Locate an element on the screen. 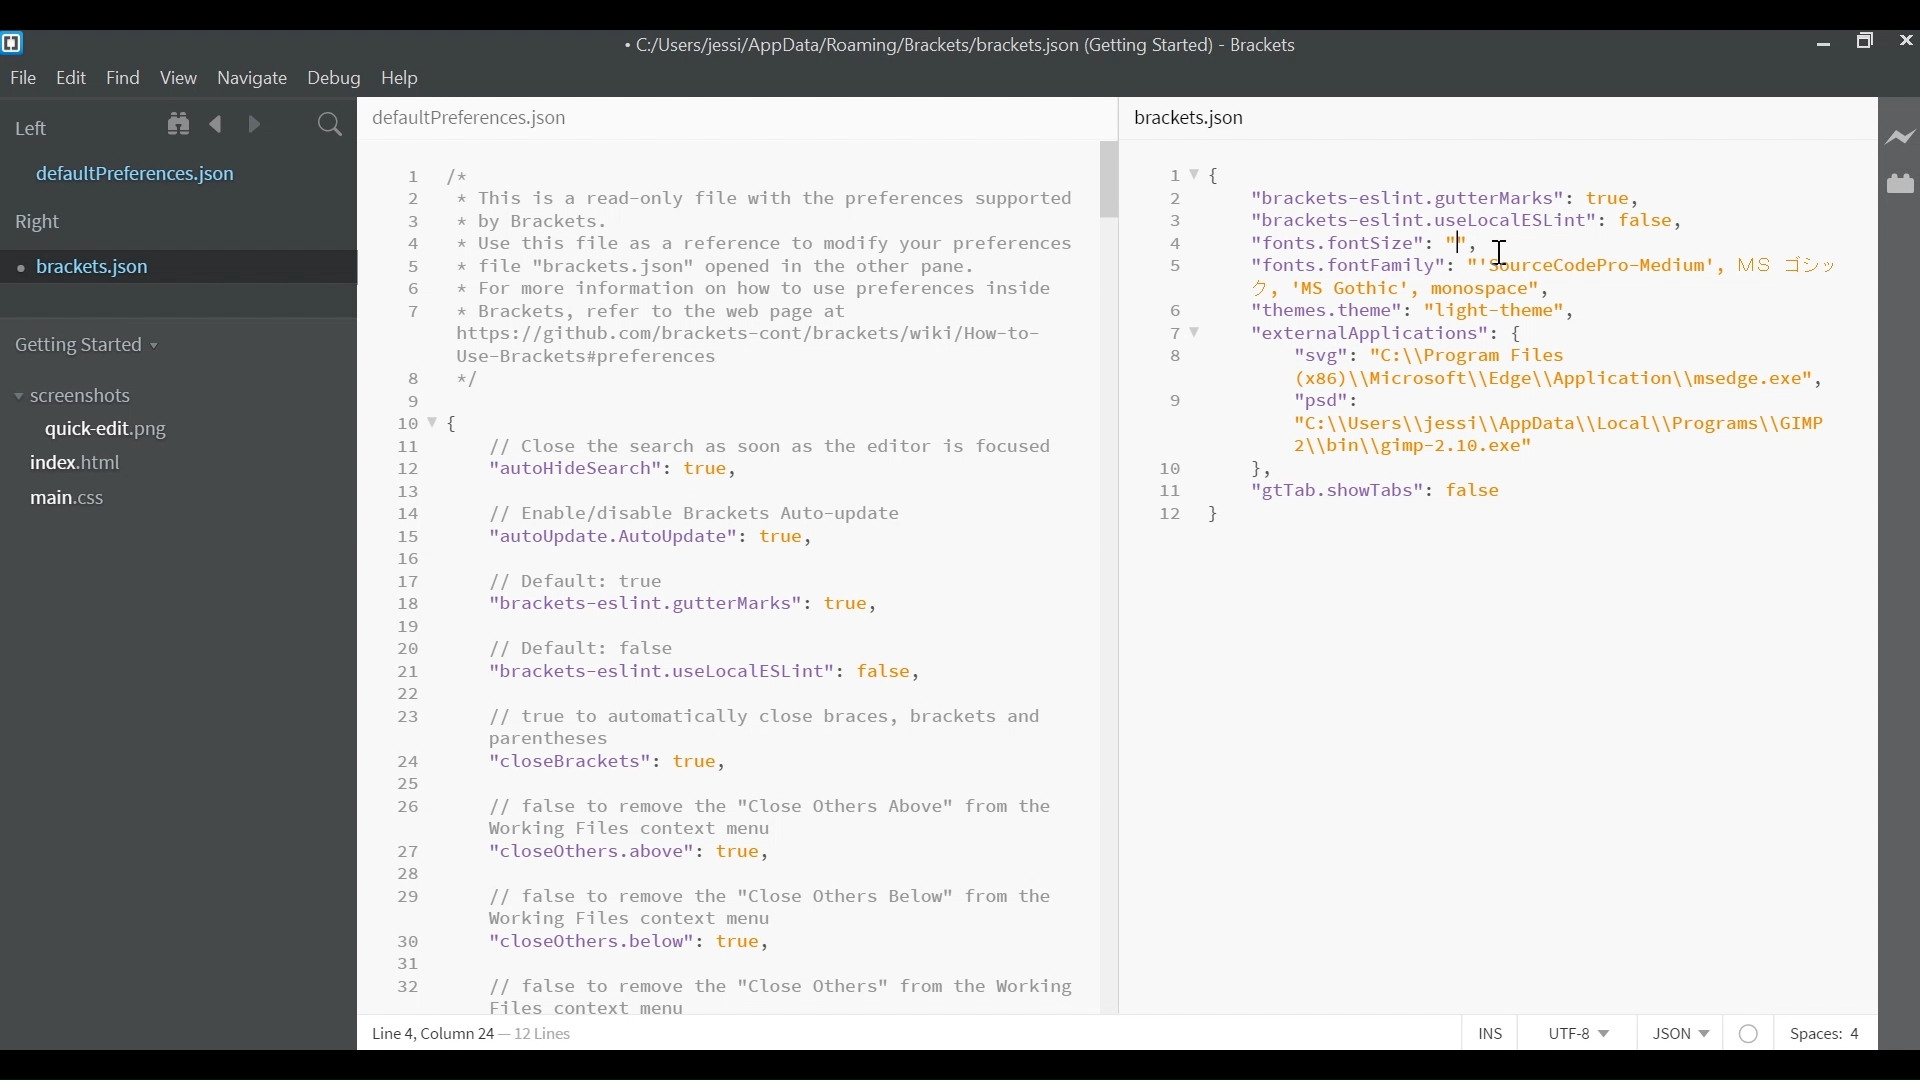  main.css is located at coordinates (75, 500).